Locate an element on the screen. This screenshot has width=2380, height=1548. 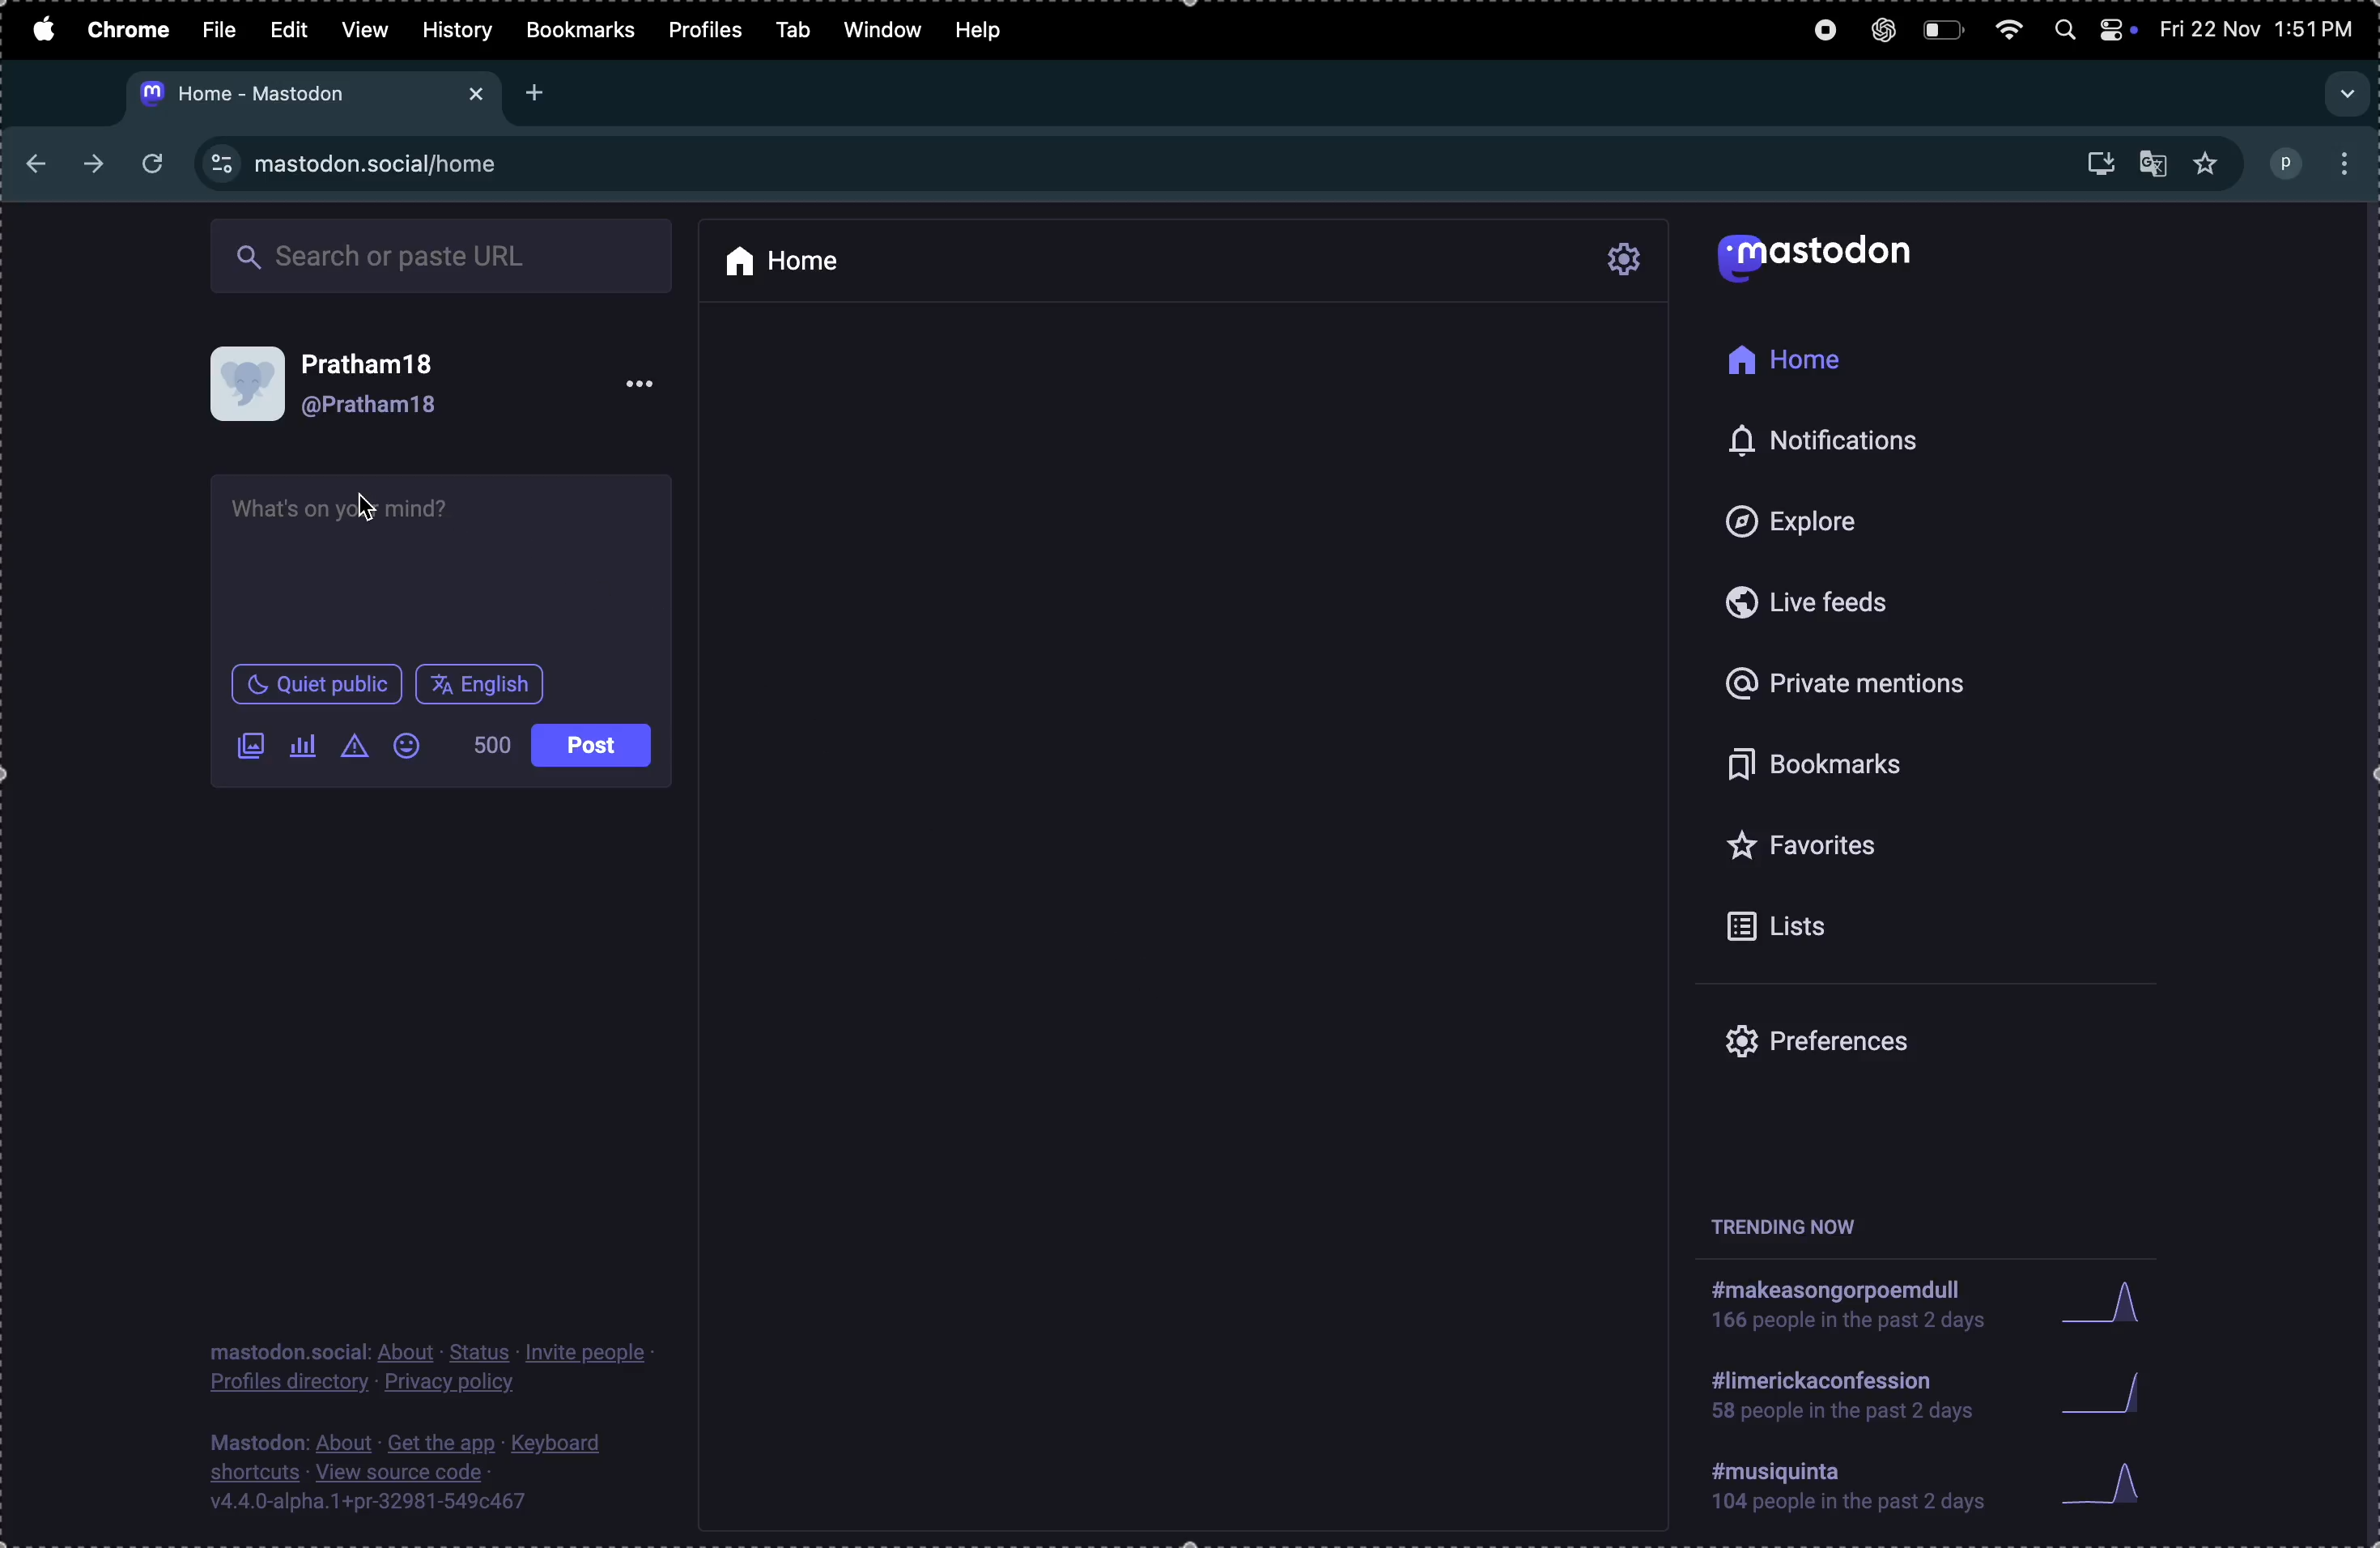
notifications is located at coordinates (1863, 438).